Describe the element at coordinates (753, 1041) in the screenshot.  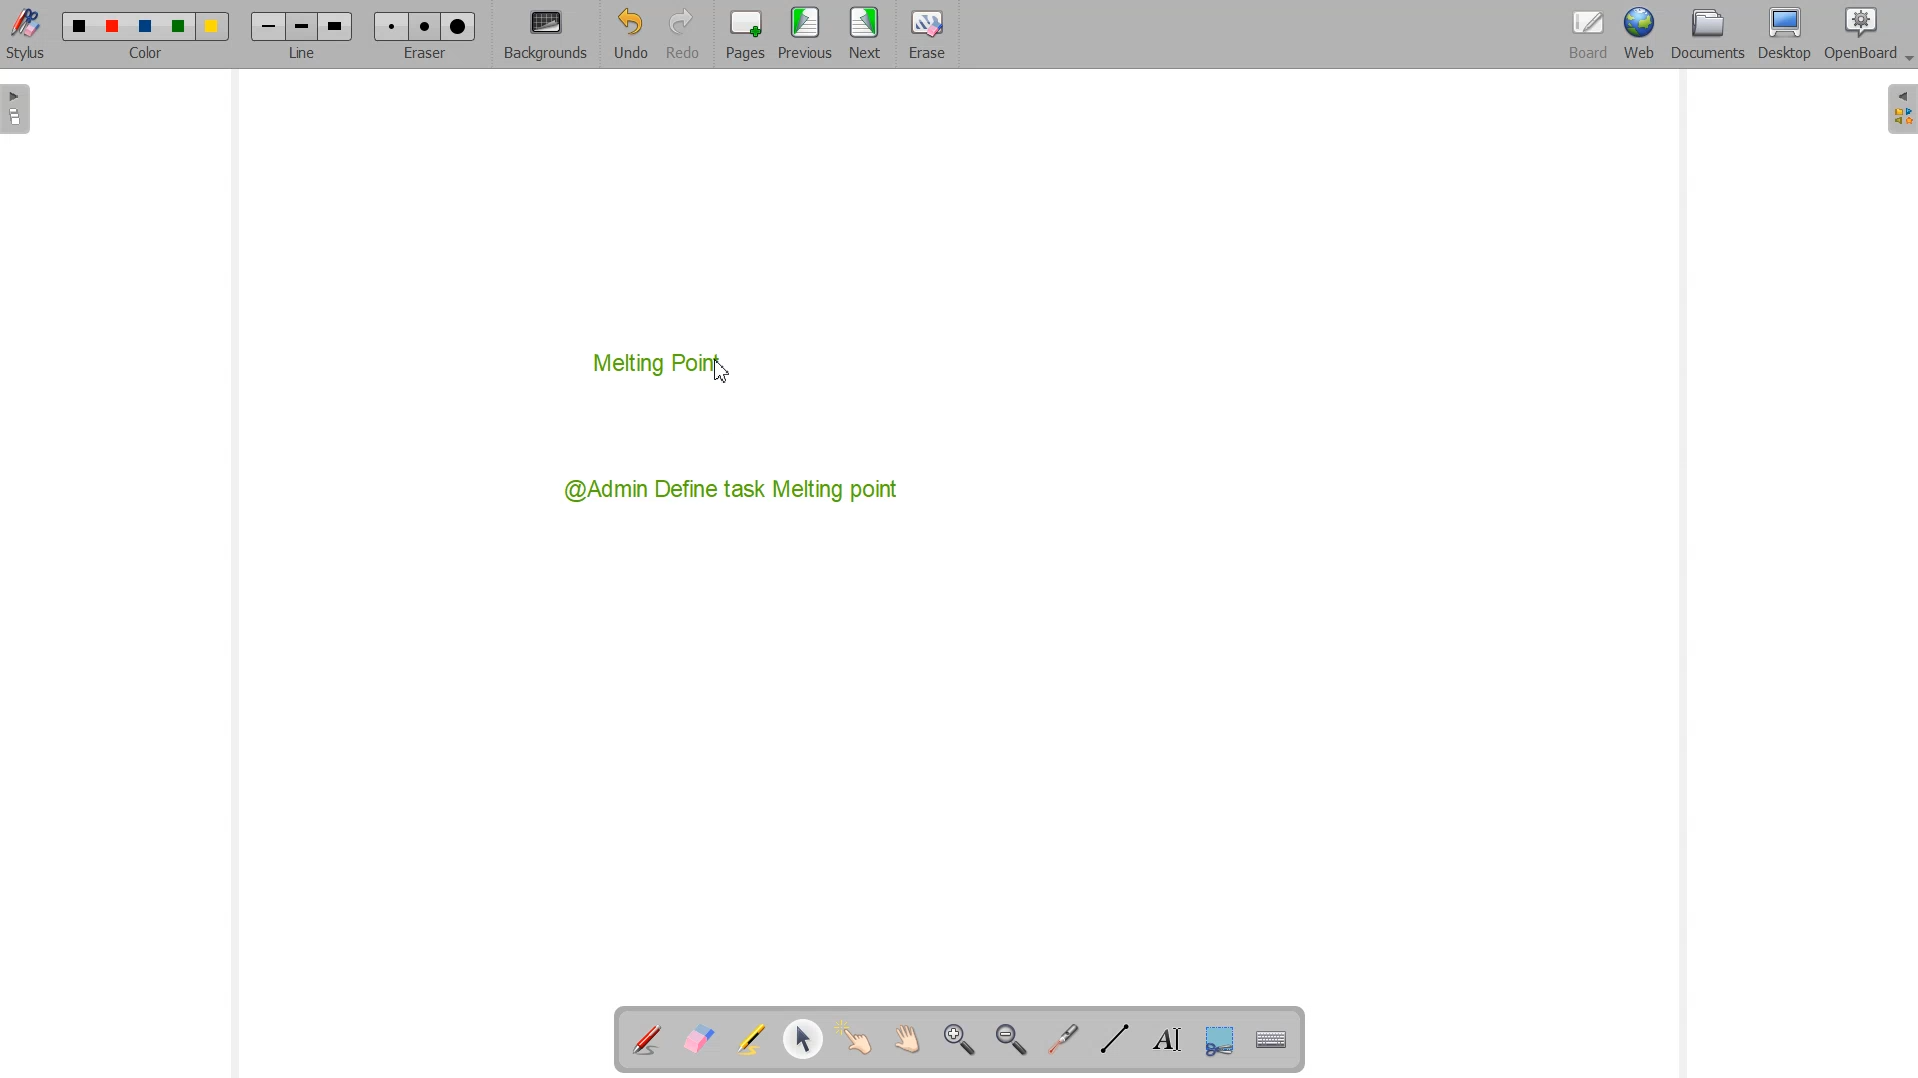
I see `Highlight` at that location.